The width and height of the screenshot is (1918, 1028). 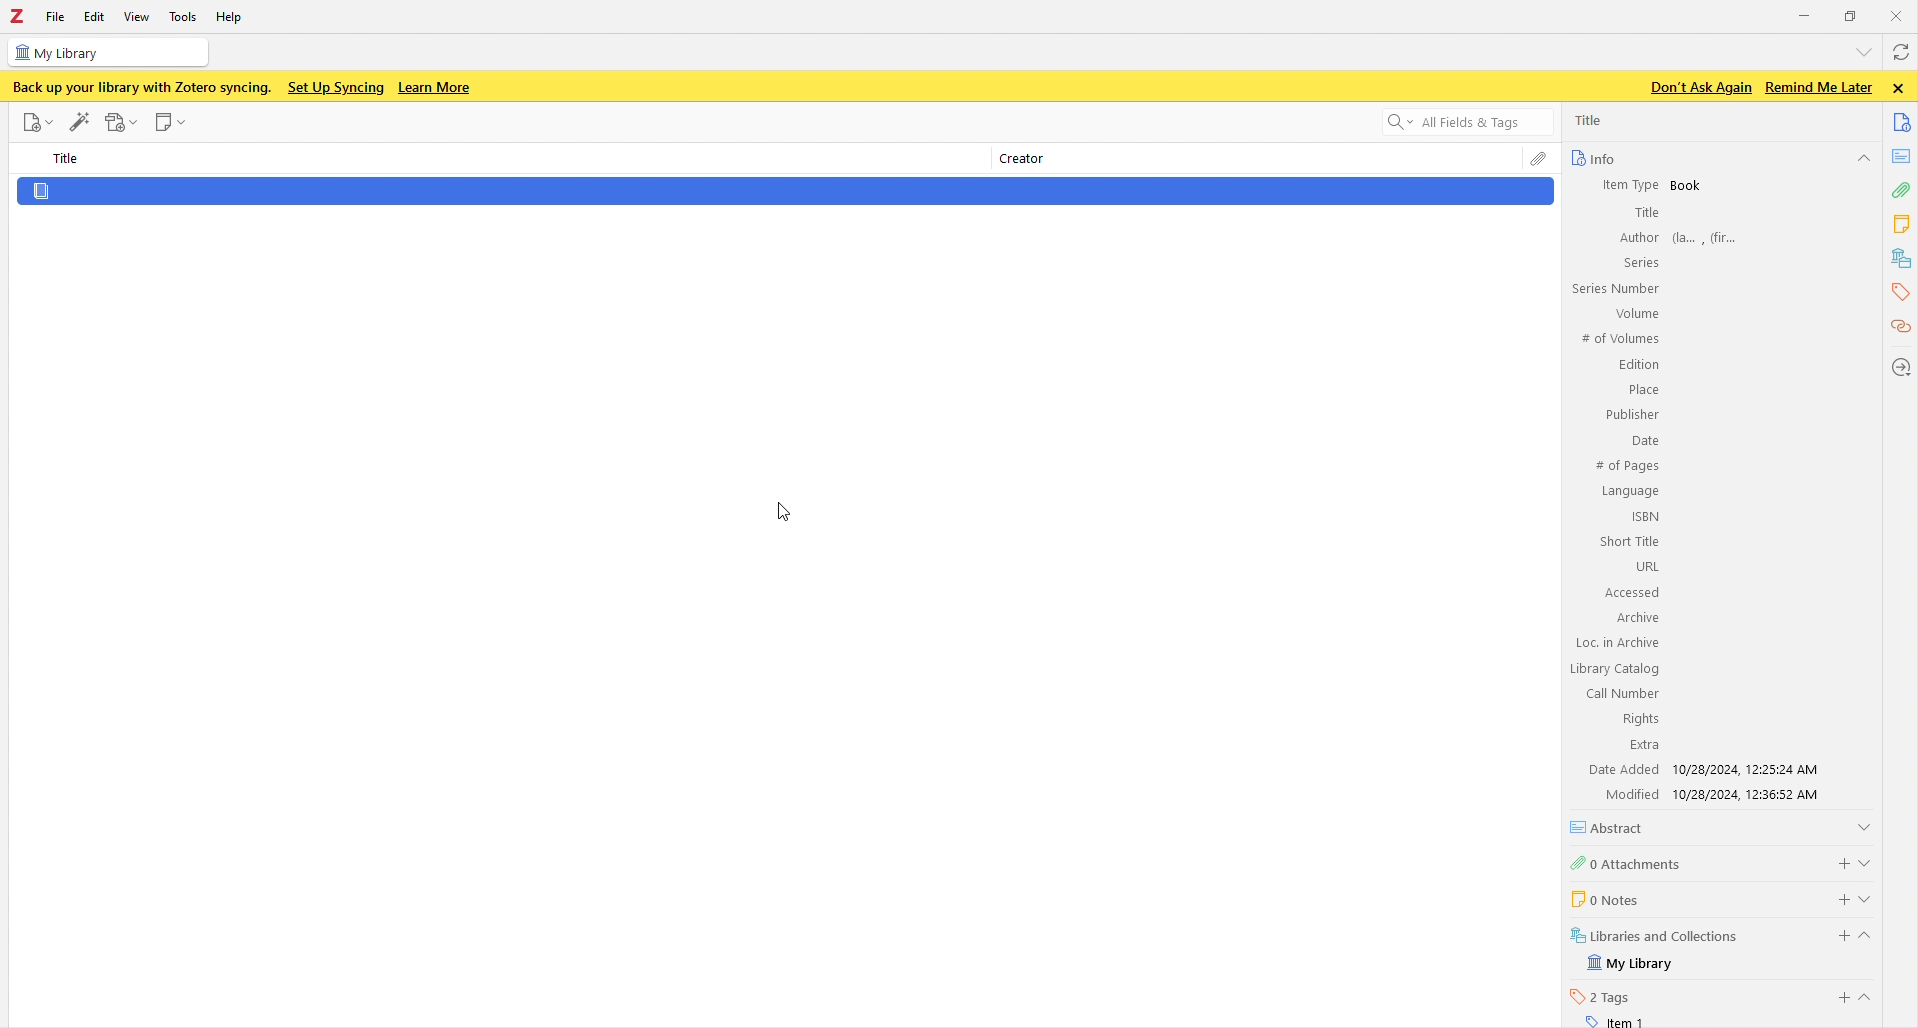 What do you see at coordinates (1635, 617) in the screenshot?
I see `Archive` at bounding box center [1635, 617].